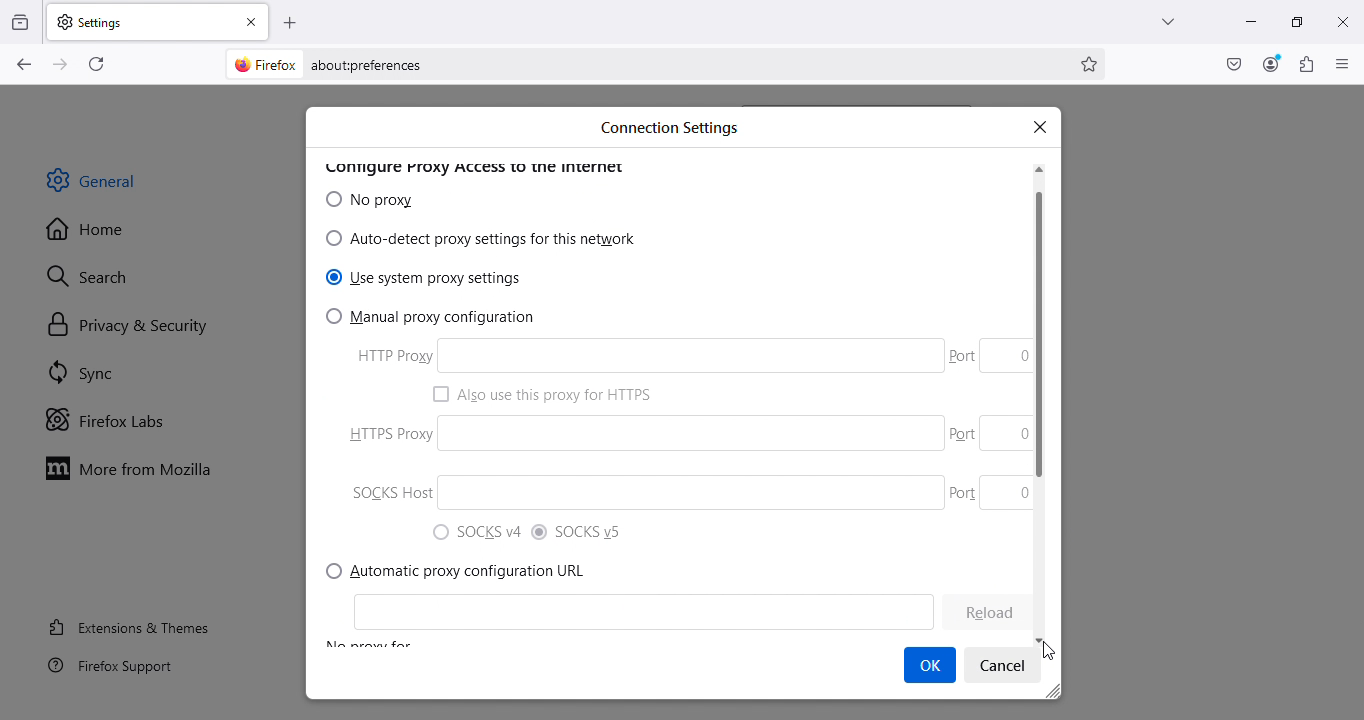 The width and height of the screenshot is (1364, 720). Describe the element at coordinates (1271, 64) in the screenshot. I see `Account` at that location.